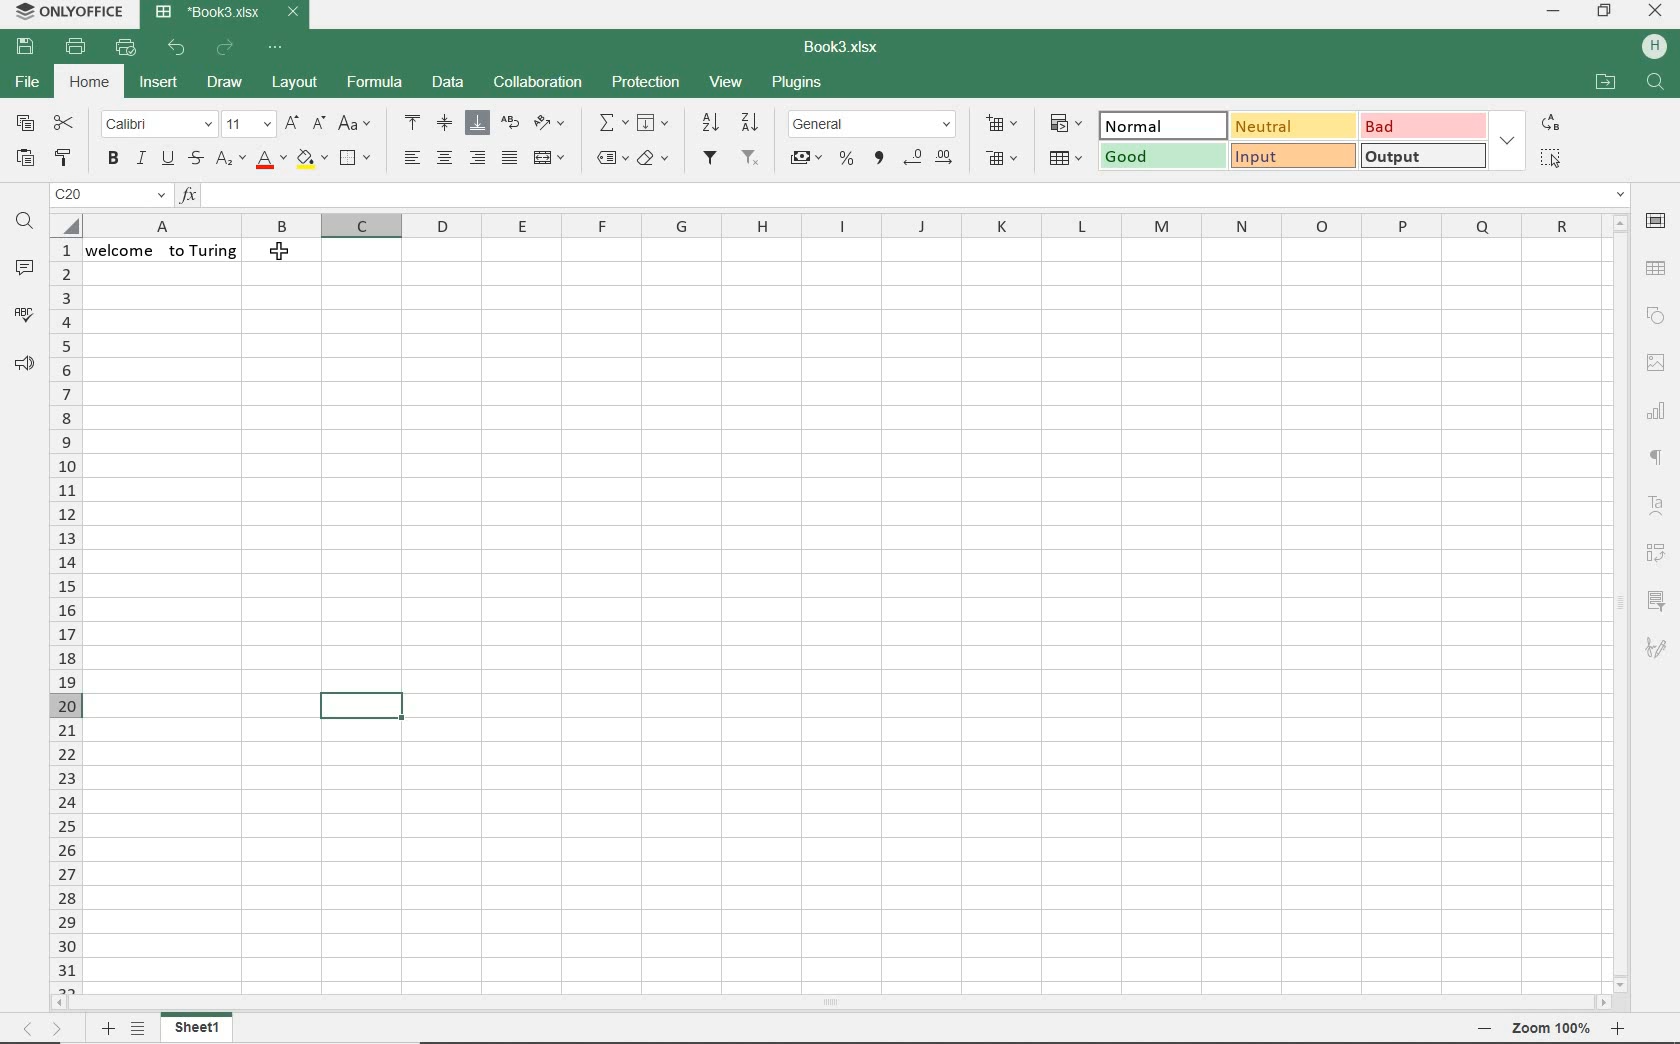  Describe the element at coordinates (178, 49) in the screenshot. I see `undo` at that location.